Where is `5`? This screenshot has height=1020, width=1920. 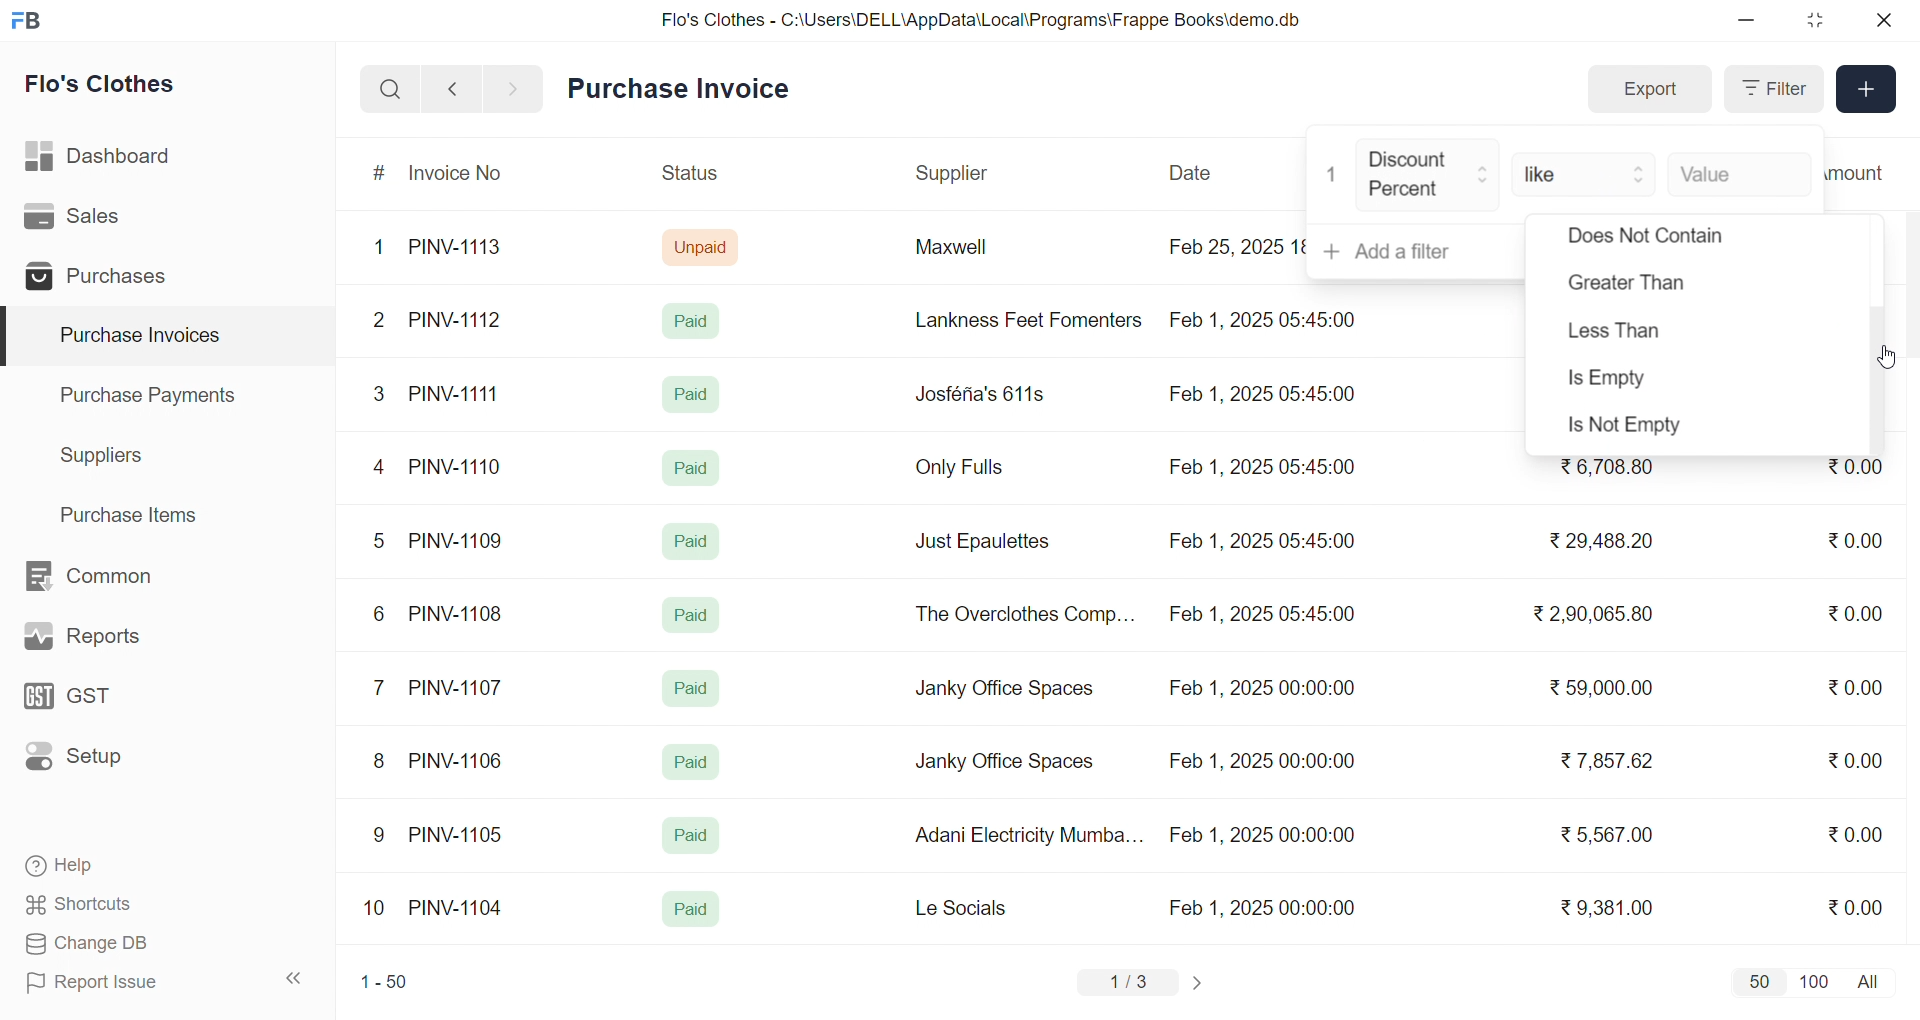
5 is located at coordinates (378, 540).